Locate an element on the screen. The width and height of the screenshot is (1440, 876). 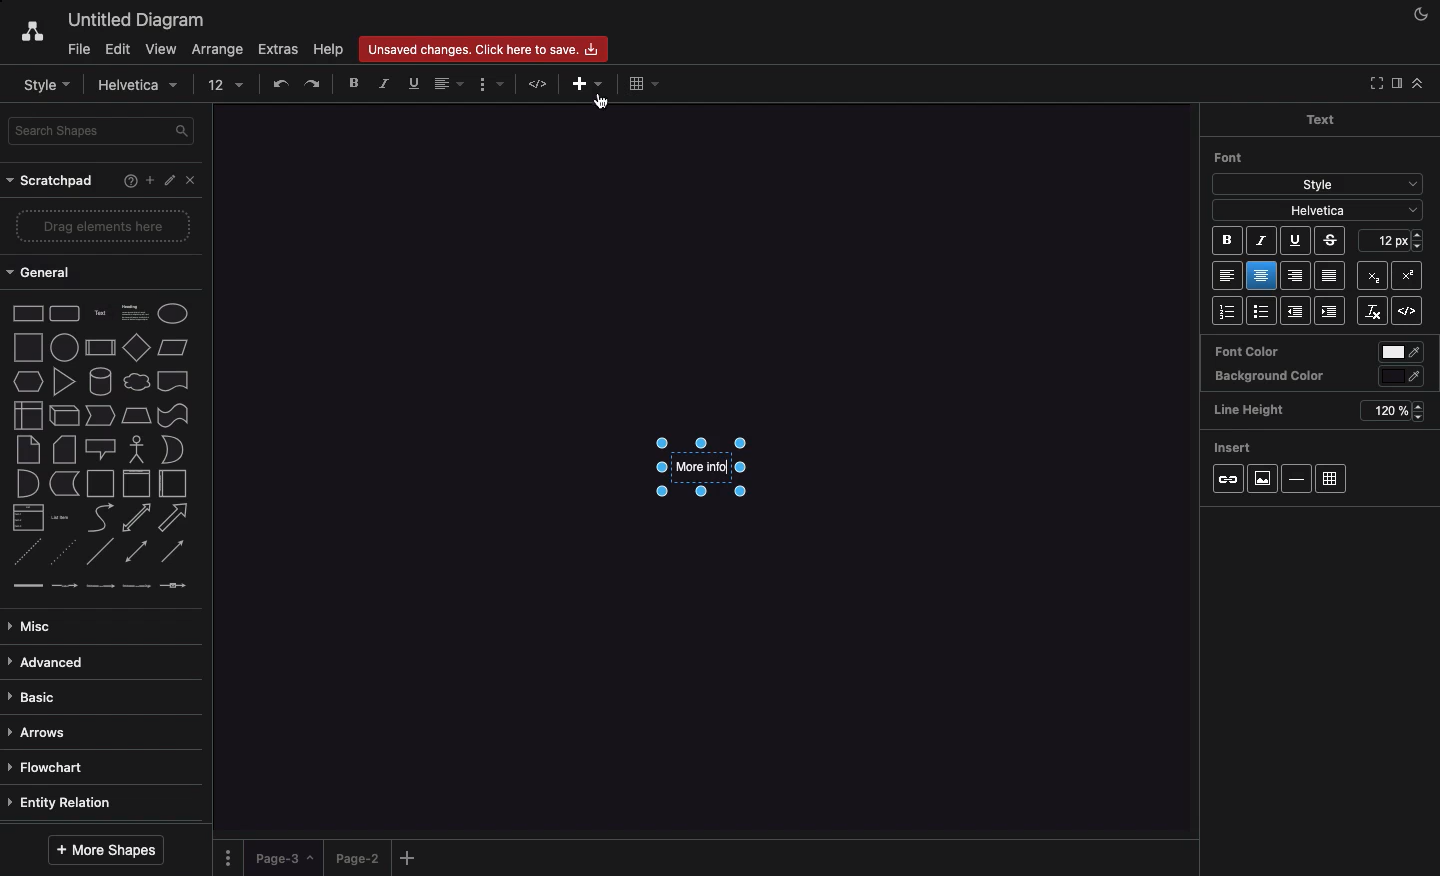
actor is located at coordinates (135, 450).